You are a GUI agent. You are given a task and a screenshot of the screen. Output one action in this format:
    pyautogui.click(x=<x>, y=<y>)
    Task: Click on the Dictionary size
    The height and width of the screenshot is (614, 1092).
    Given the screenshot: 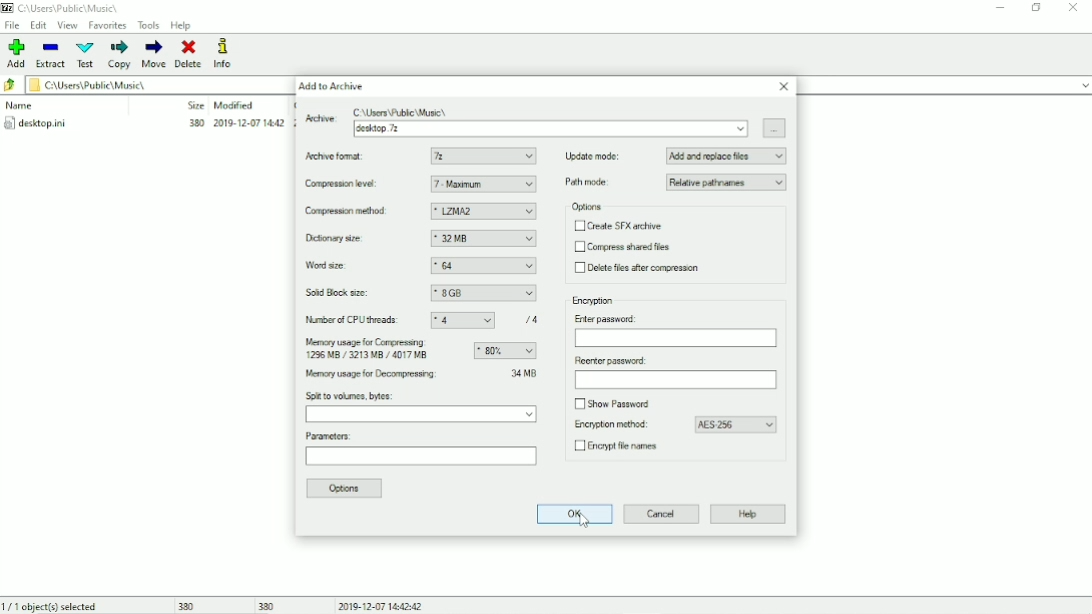 What is the action you would take?
    pyautogui.click(x=343, y=238)
    